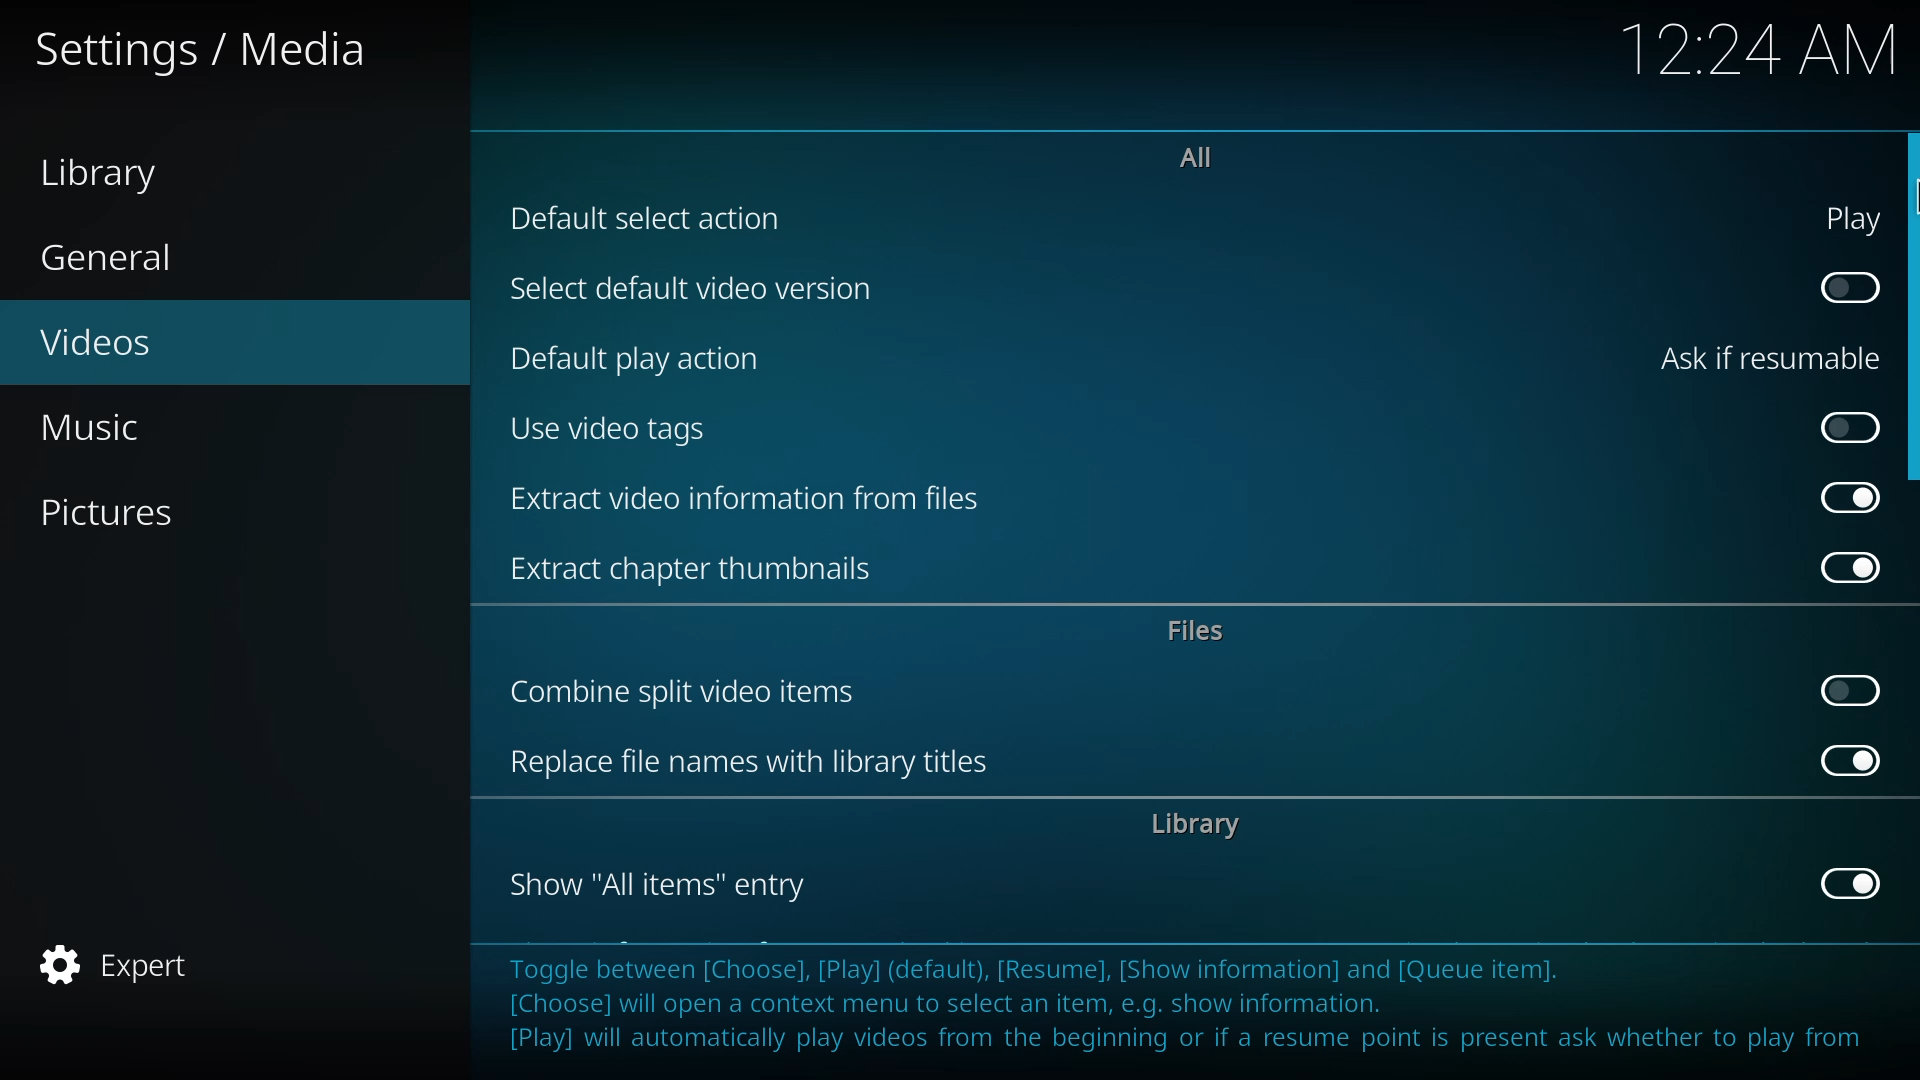 This screenshot has height=1080, width=1920. I want to click on enabled, so click(1850, 884).